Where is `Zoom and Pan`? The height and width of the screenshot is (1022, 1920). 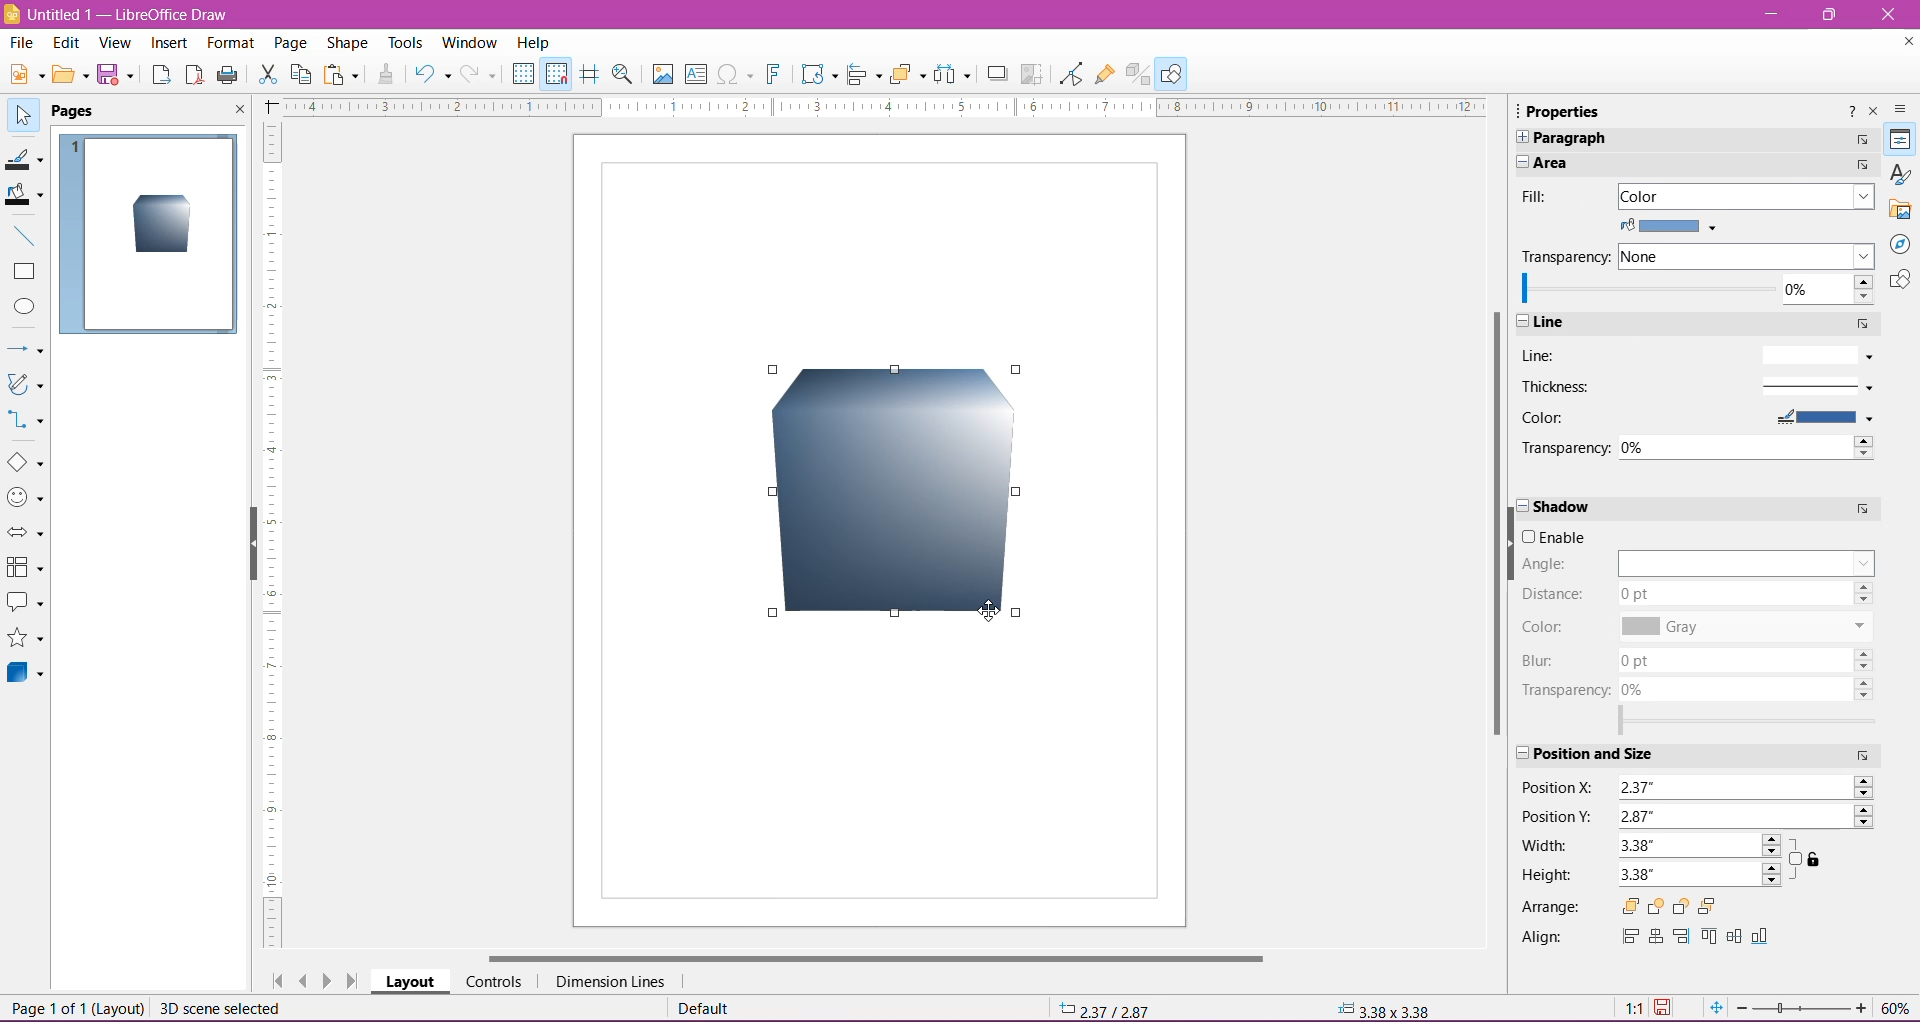
Zoom and Pan is located at coordinates (625, 77).